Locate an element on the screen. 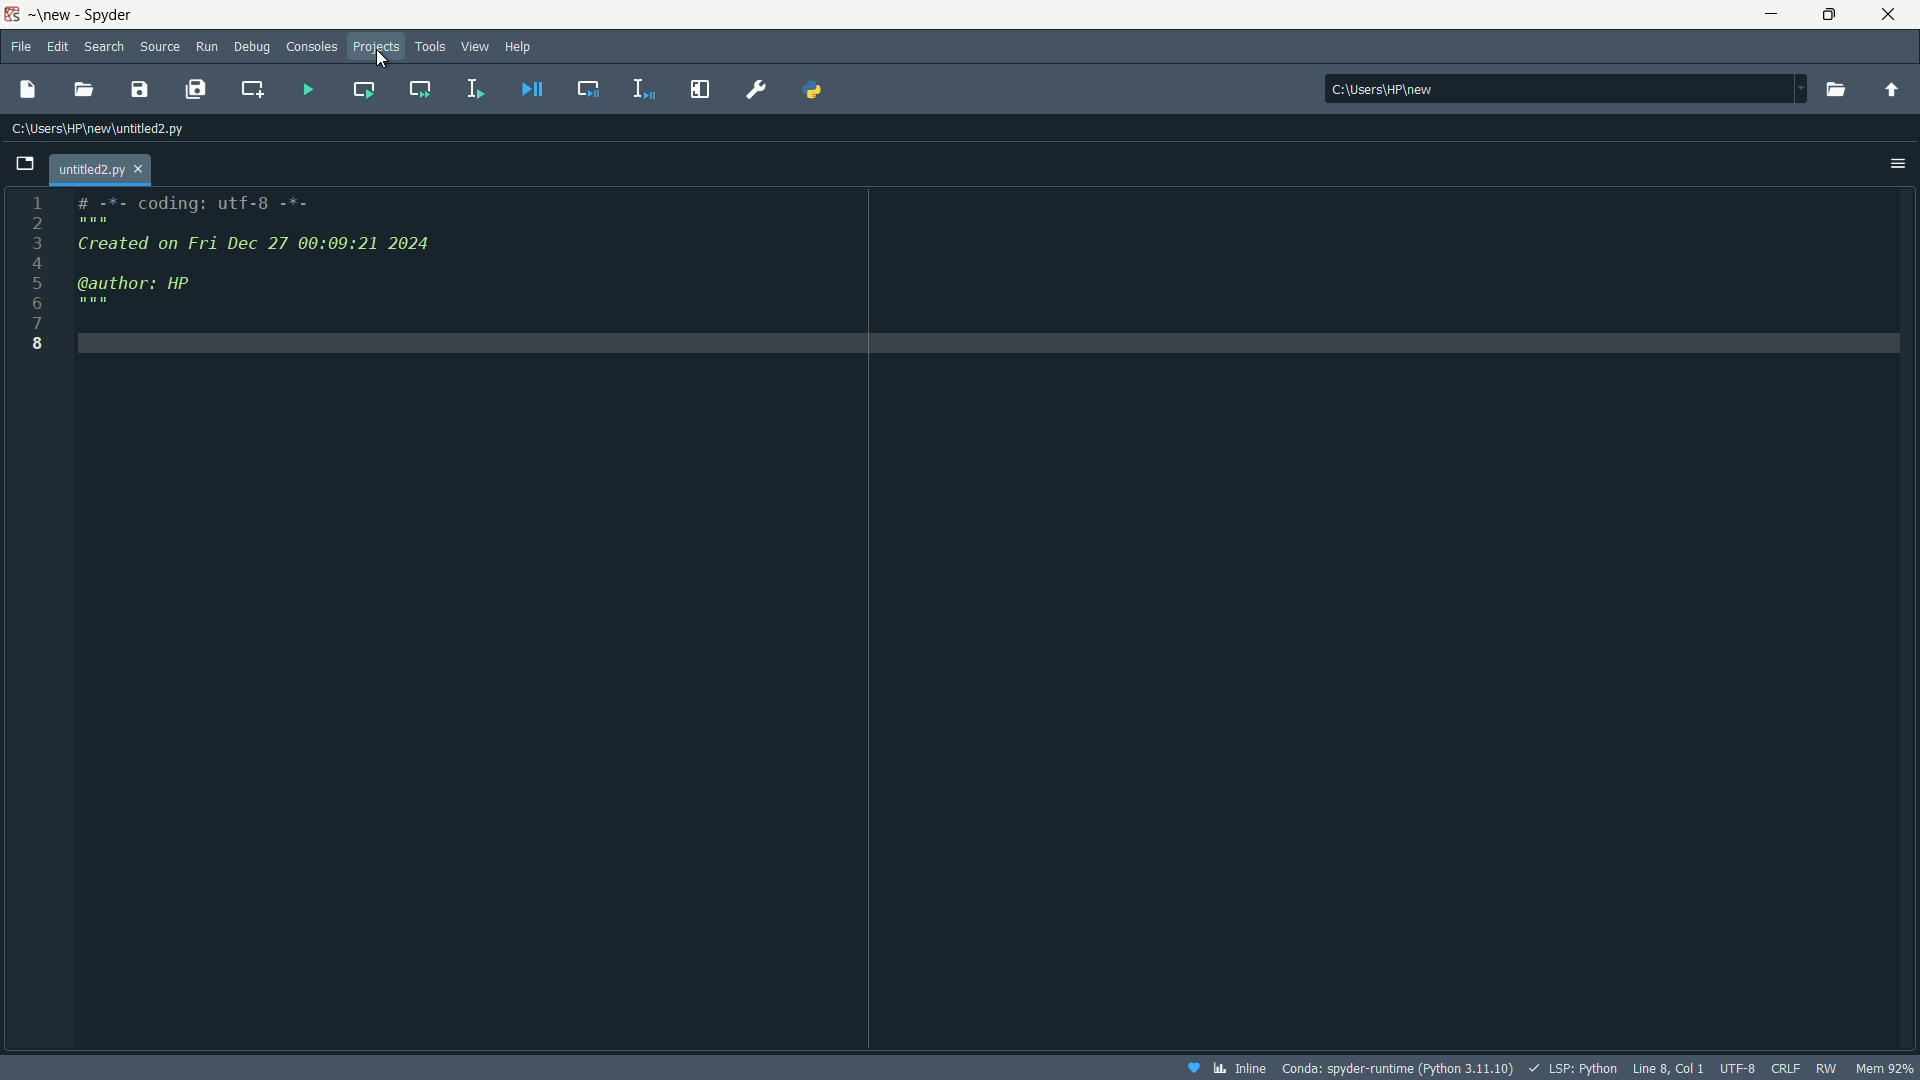  Debug selection or current line is located at coordinates (640, 86).